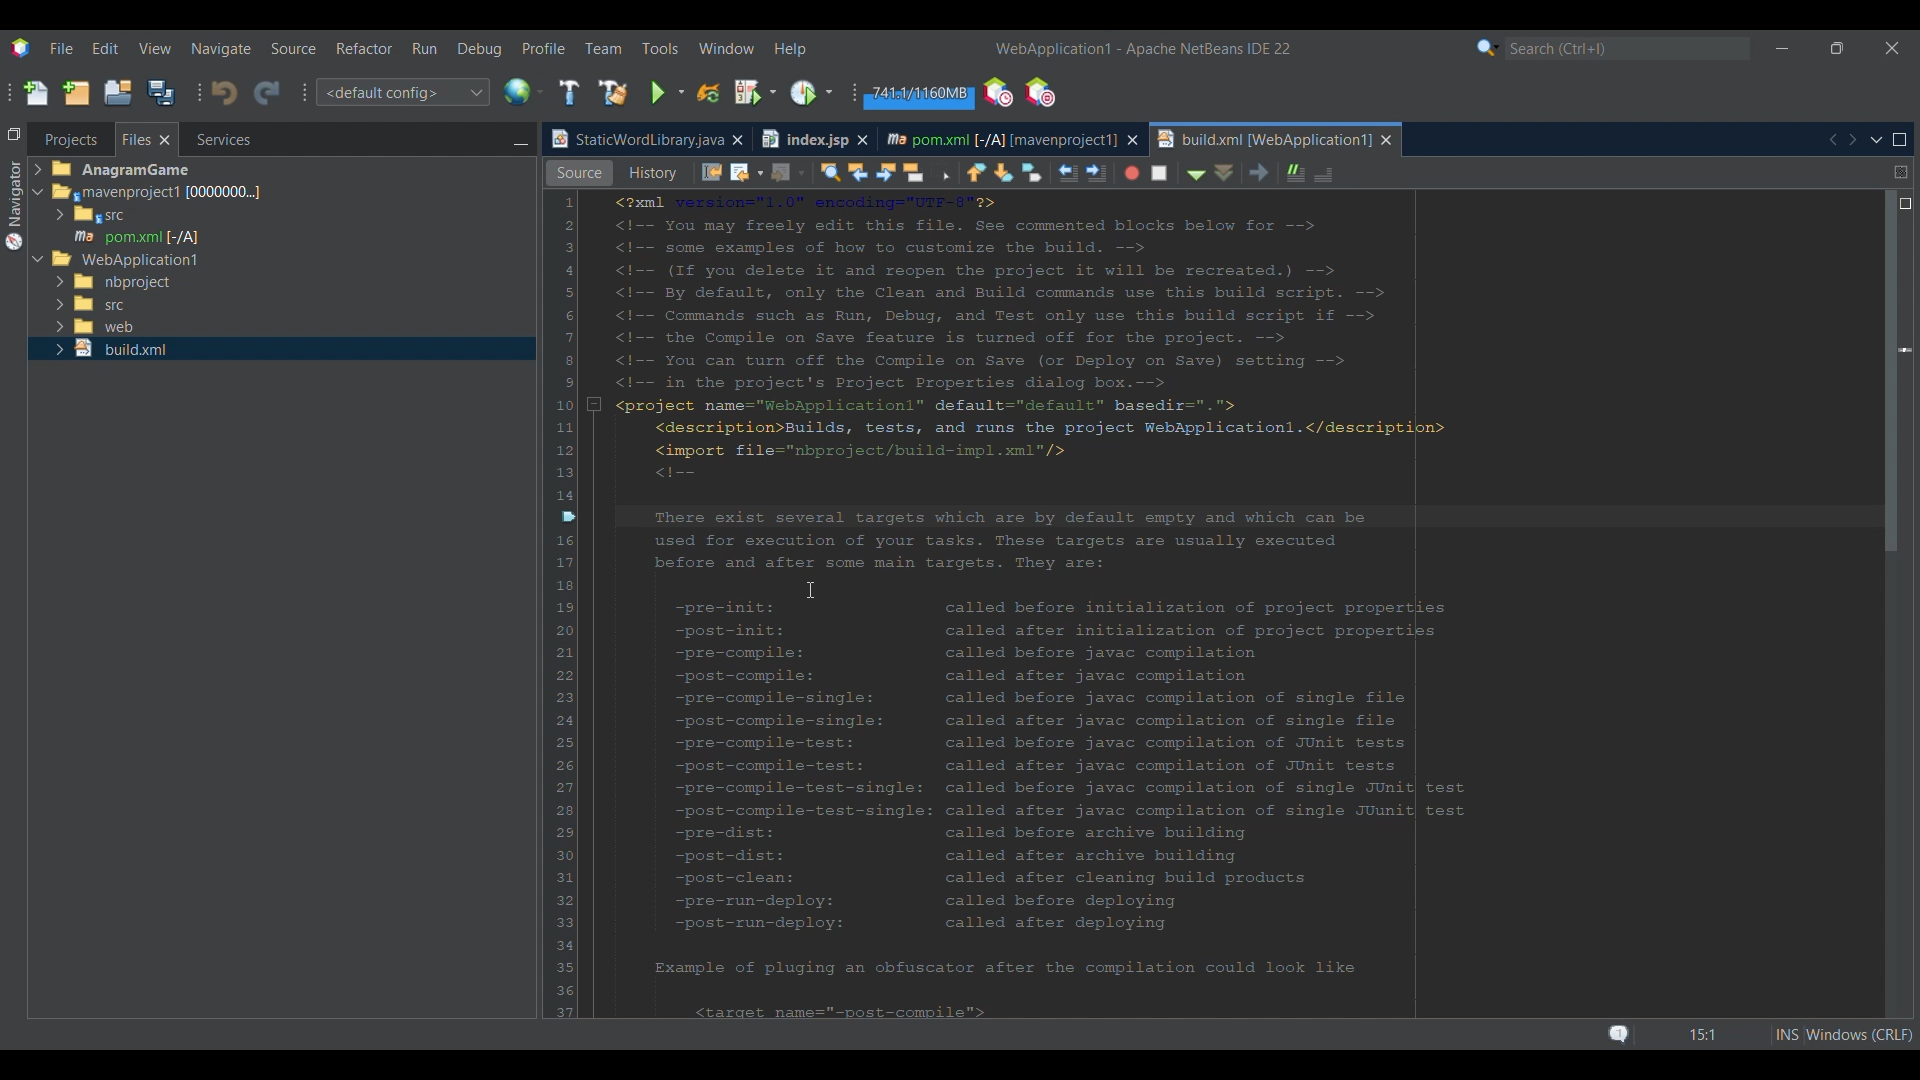  What do you see at coordinates (41, 218) in the screenshot?
I see `Expand` at bounding box center [41, 218].